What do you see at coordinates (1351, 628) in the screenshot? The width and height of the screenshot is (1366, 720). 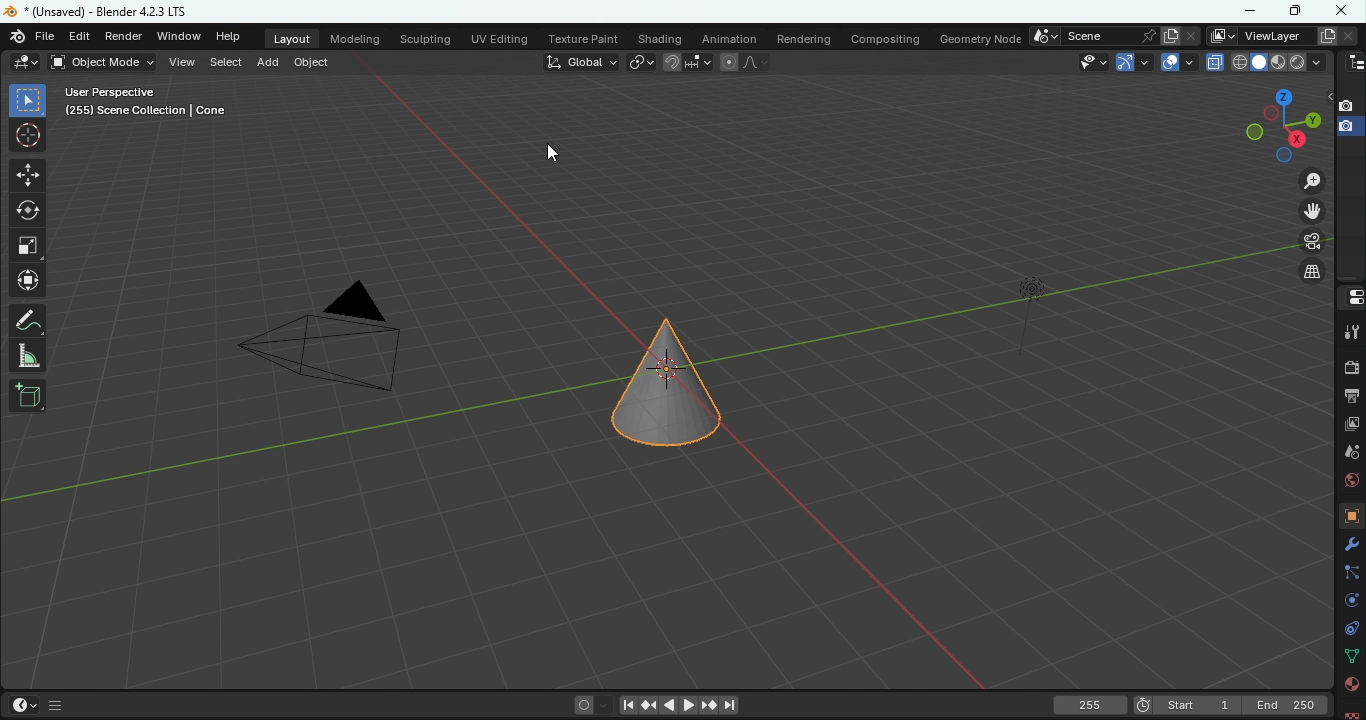 I see `Constraints` at bounding box center [1351, 628].